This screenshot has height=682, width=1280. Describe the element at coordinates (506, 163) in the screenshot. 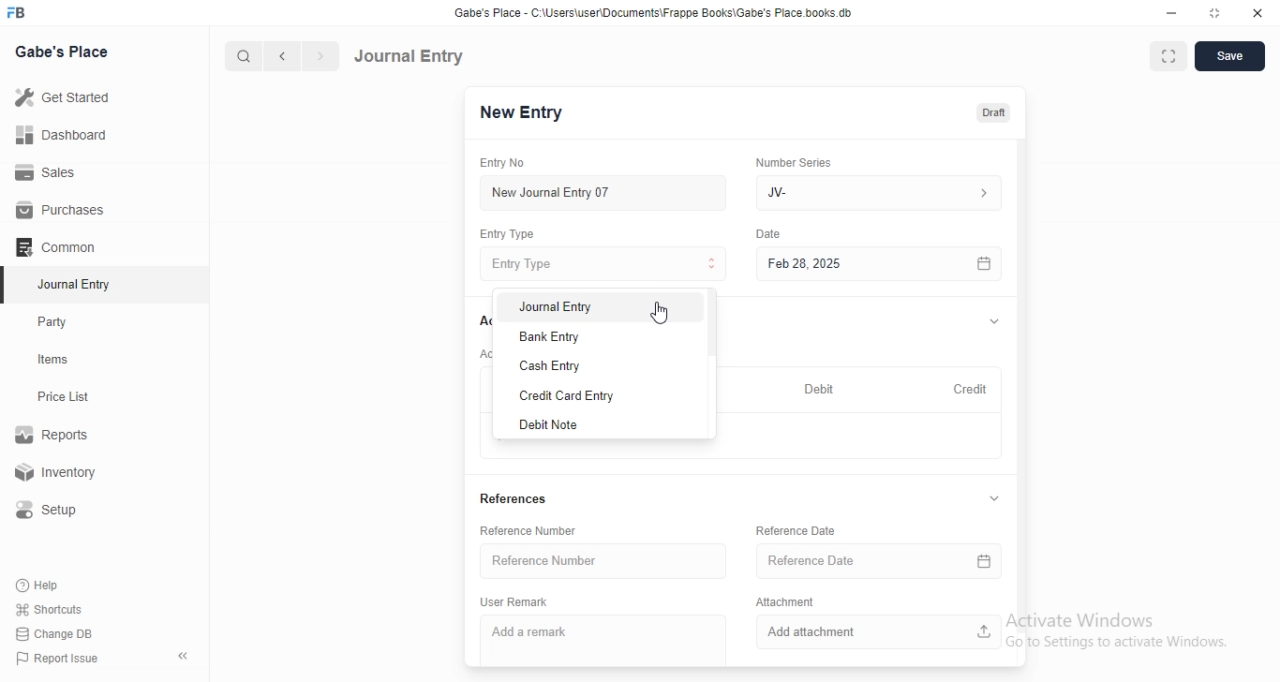

I see `Entry No` at that location.